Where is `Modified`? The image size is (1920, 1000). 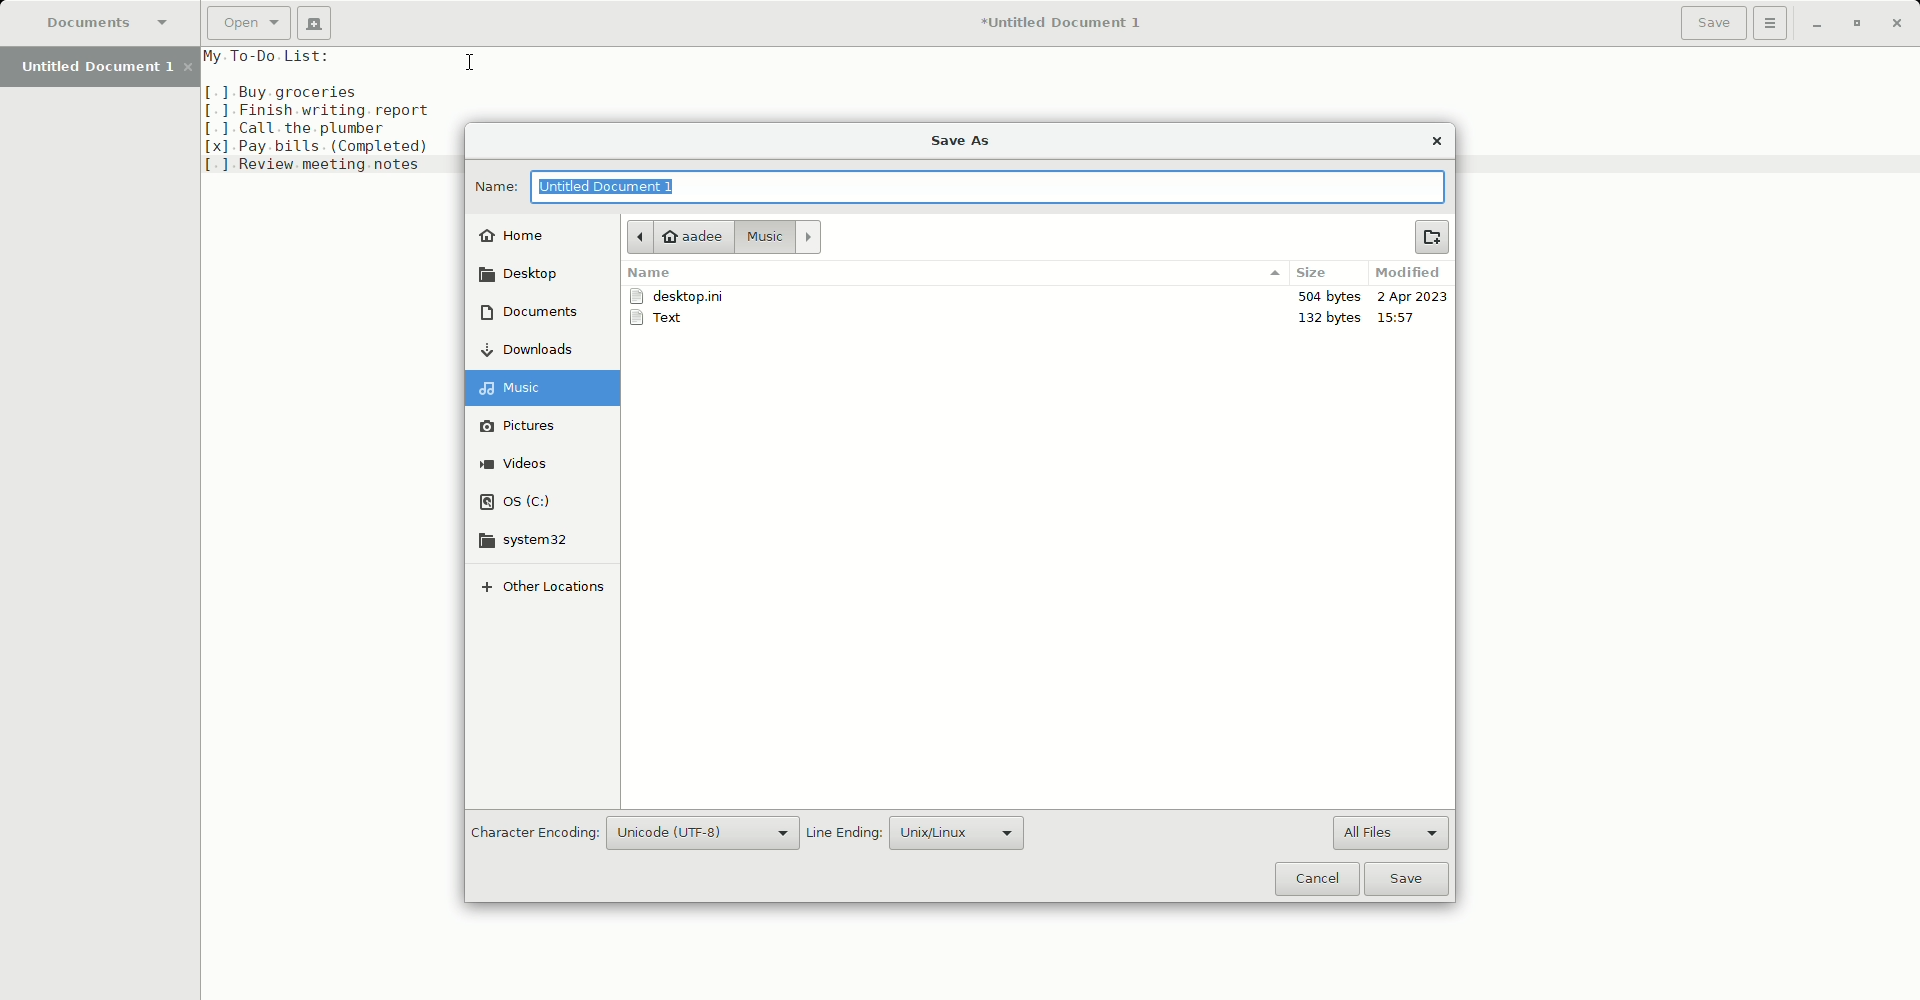 Modified is located at coordinates (1409, 275).